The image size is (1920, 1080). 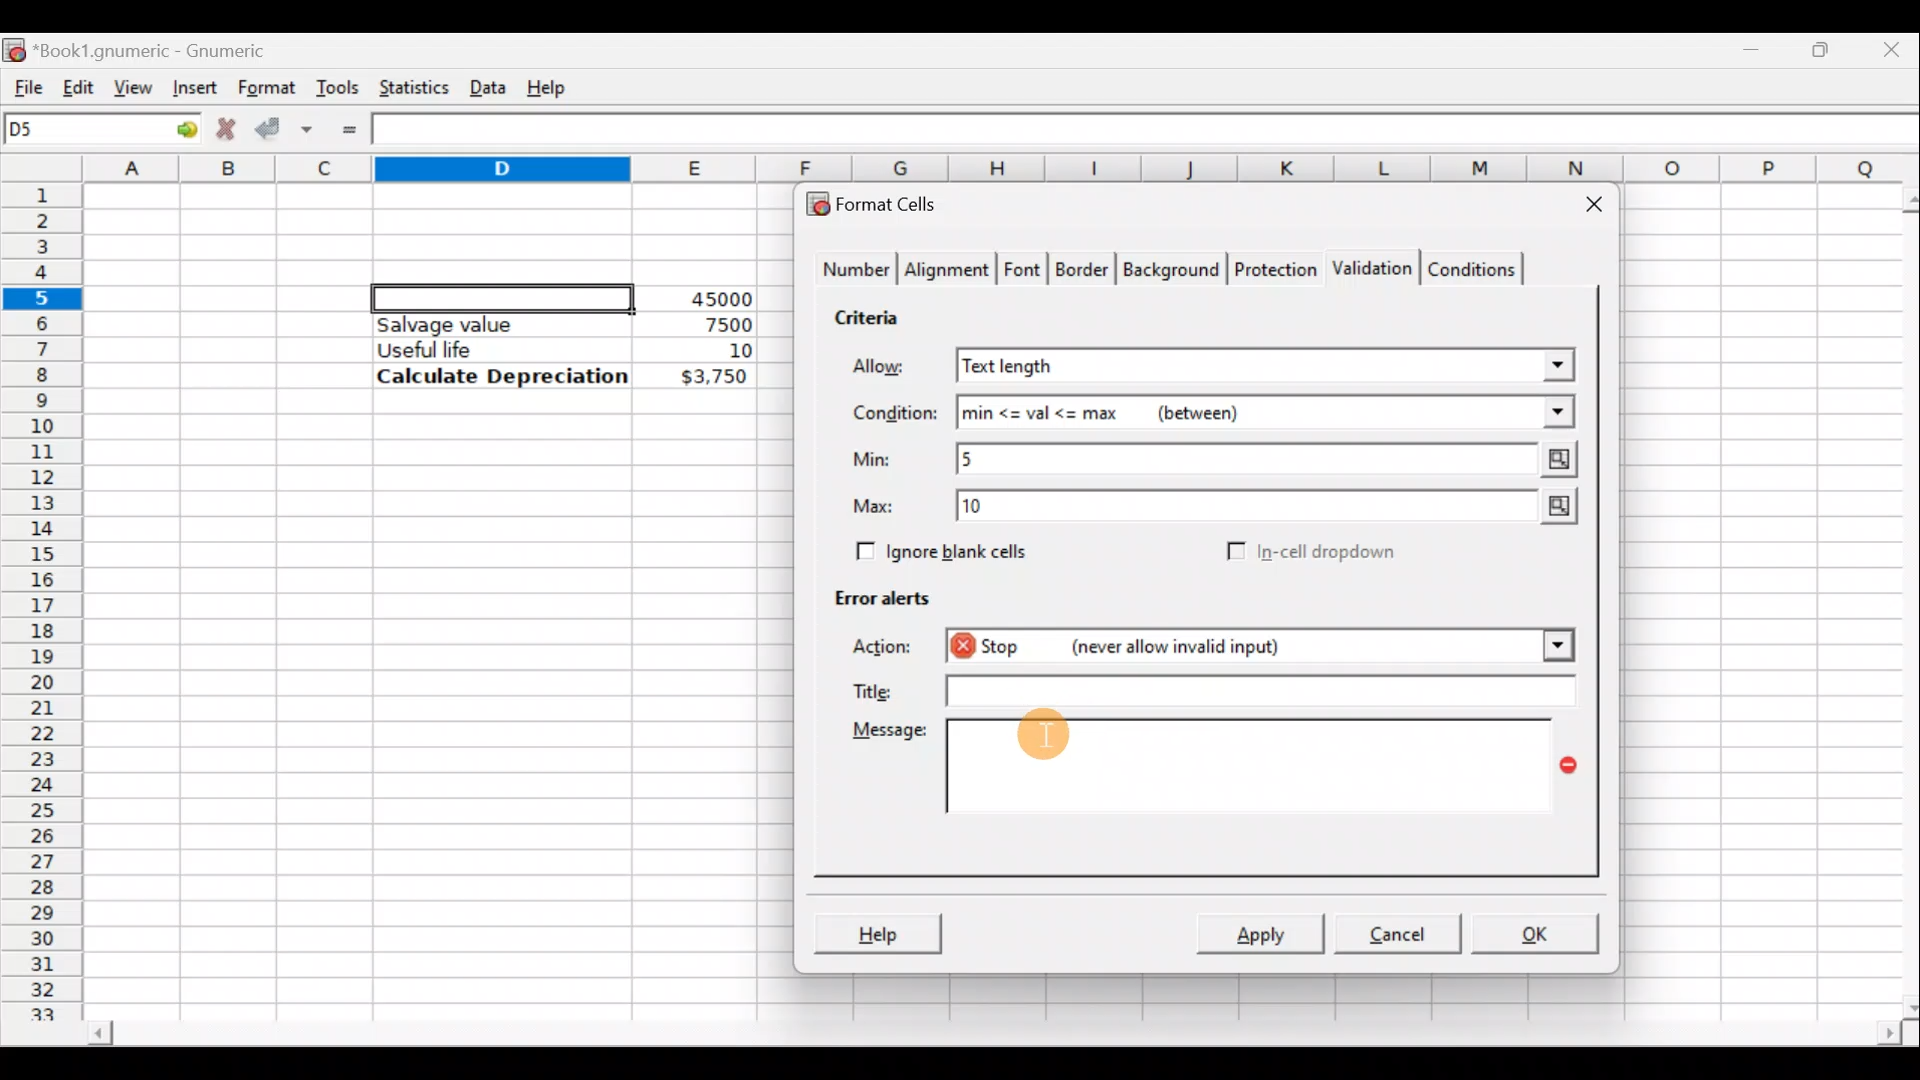 I want to click on Scroll bar, so click(x=1898, y=599).